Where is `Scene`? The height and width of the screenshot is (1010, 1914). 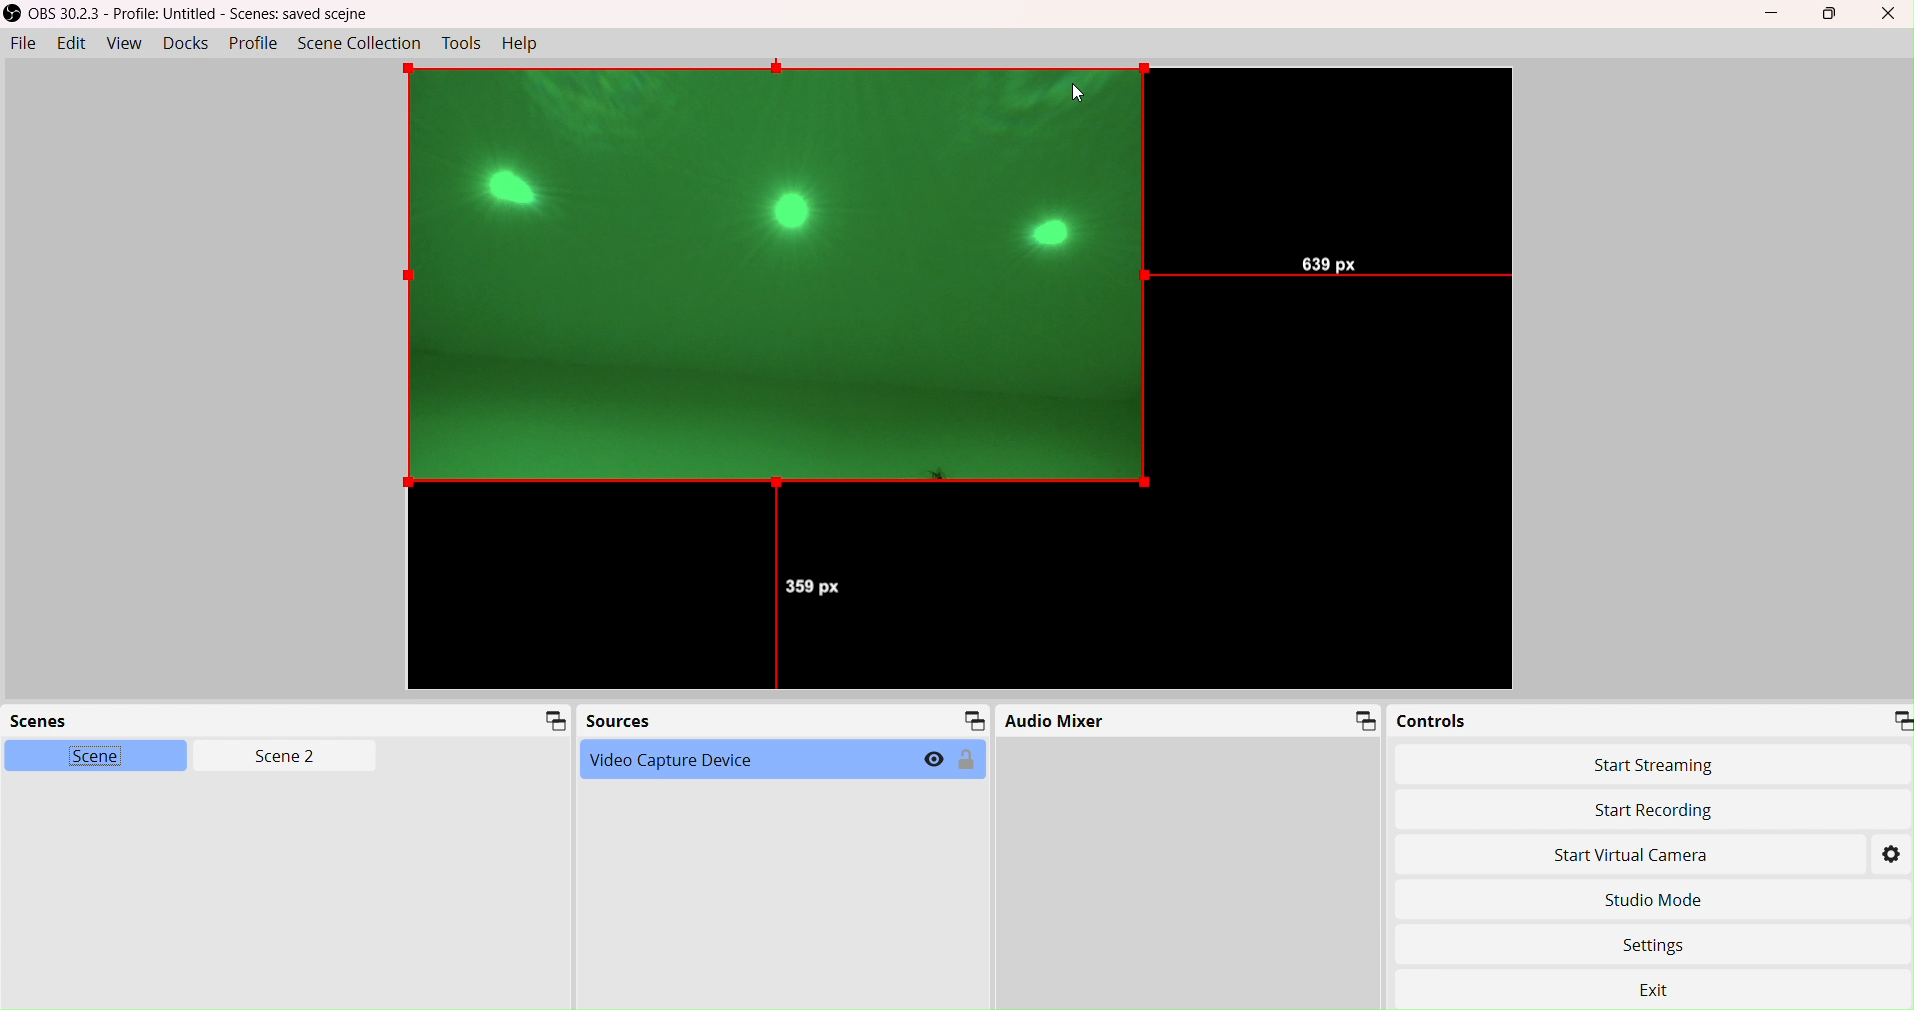
Scene is located at coordinates (107, 757).